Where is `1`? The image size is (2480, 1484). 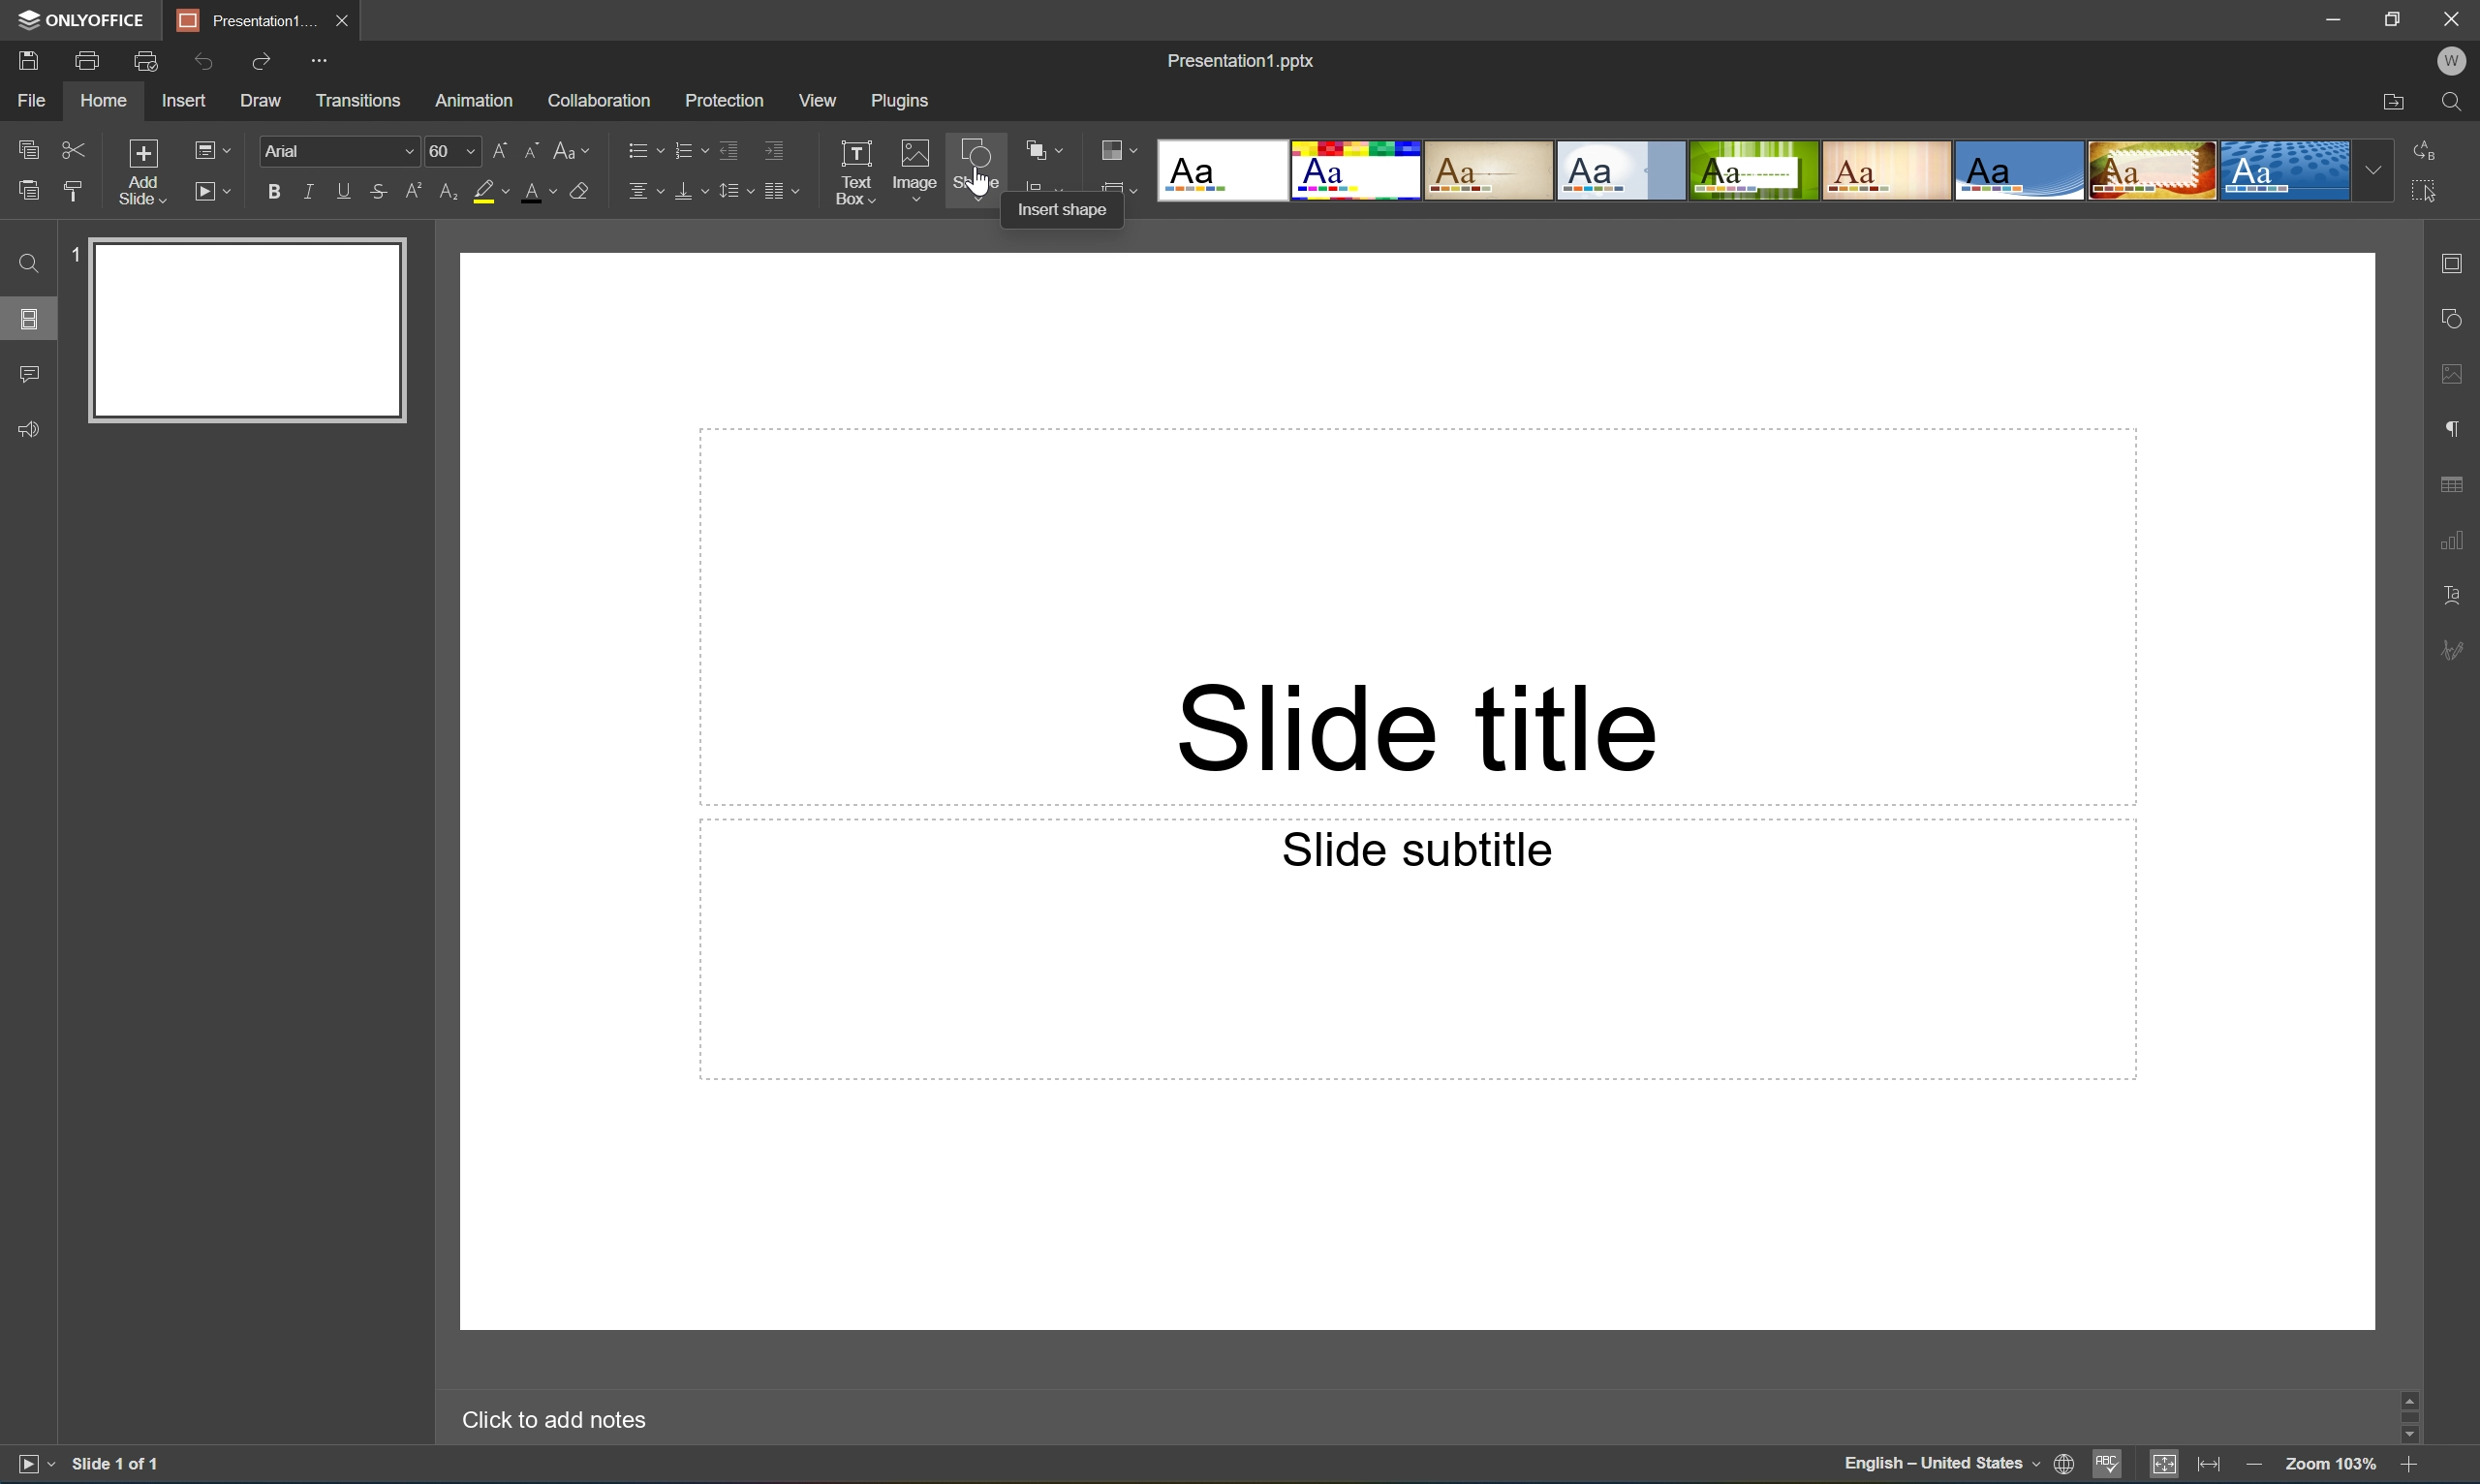 1 is located at coordinates (67, 258).